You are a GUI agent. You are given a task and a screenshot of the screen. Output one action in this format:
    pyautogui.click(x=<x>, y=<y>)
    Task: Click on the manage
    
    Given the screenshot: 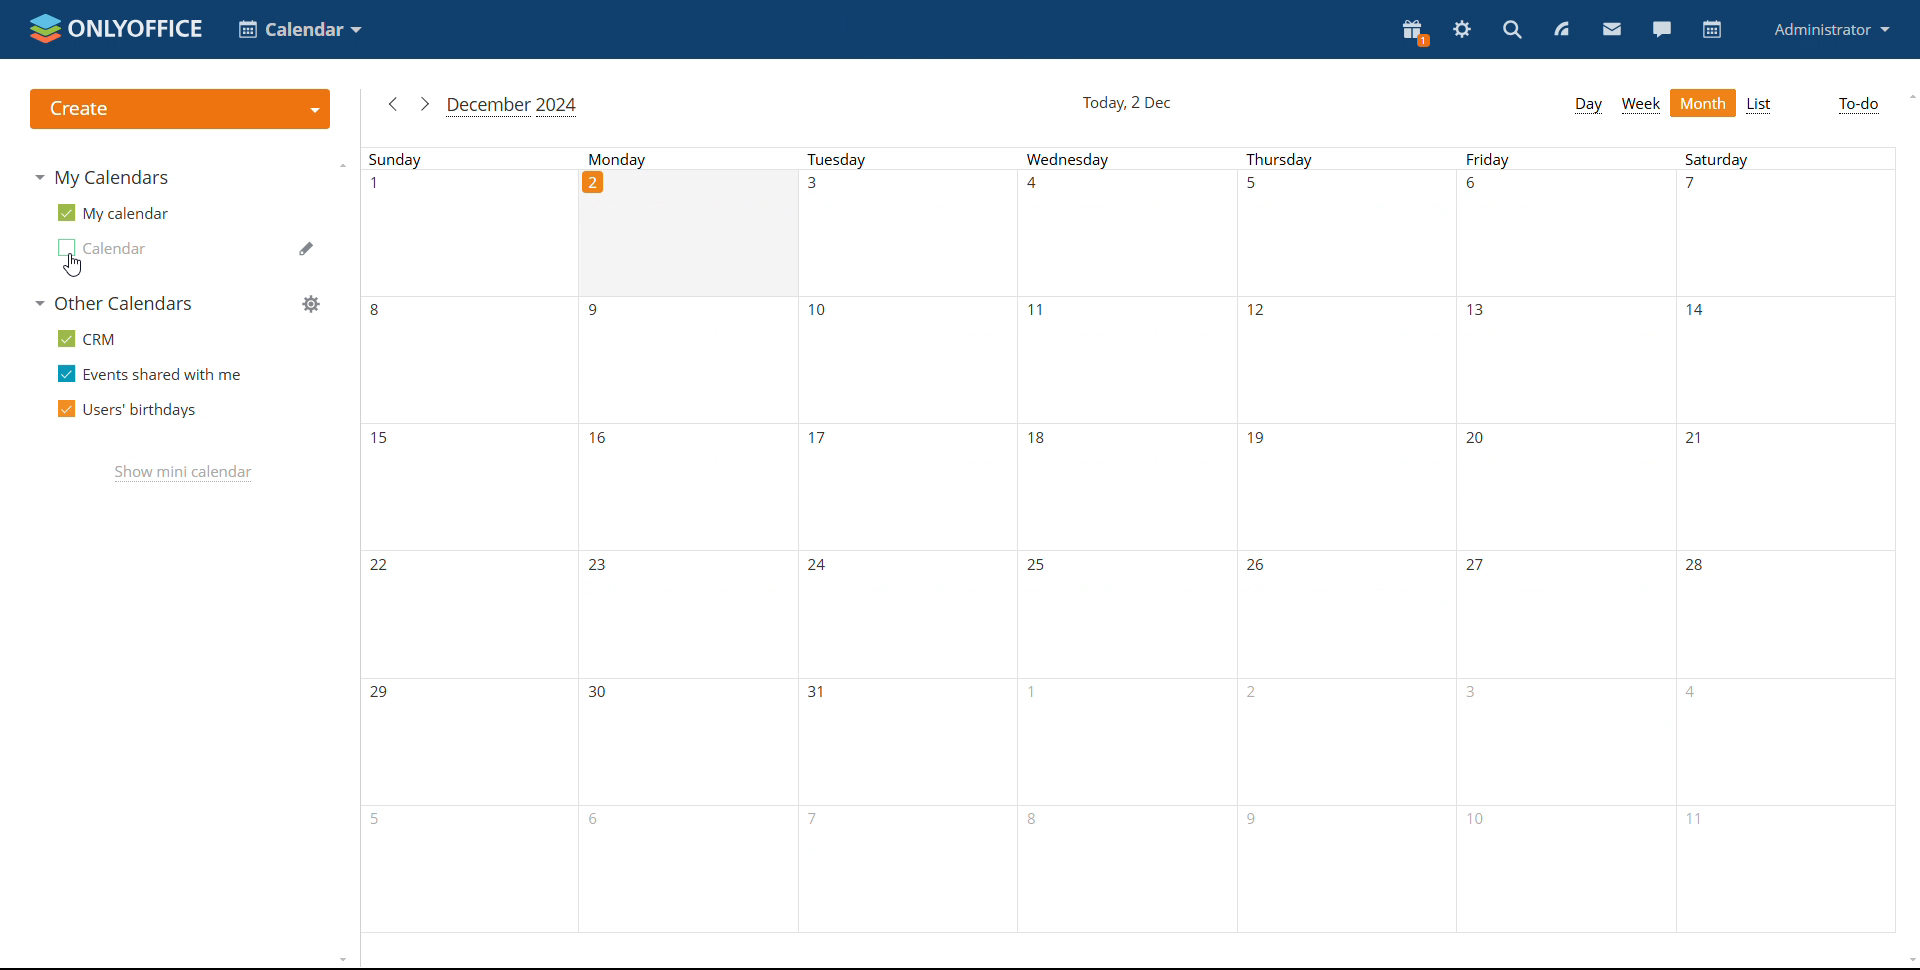 What is the action you would take?
    pyautogui.click(x=311, y=304)
    